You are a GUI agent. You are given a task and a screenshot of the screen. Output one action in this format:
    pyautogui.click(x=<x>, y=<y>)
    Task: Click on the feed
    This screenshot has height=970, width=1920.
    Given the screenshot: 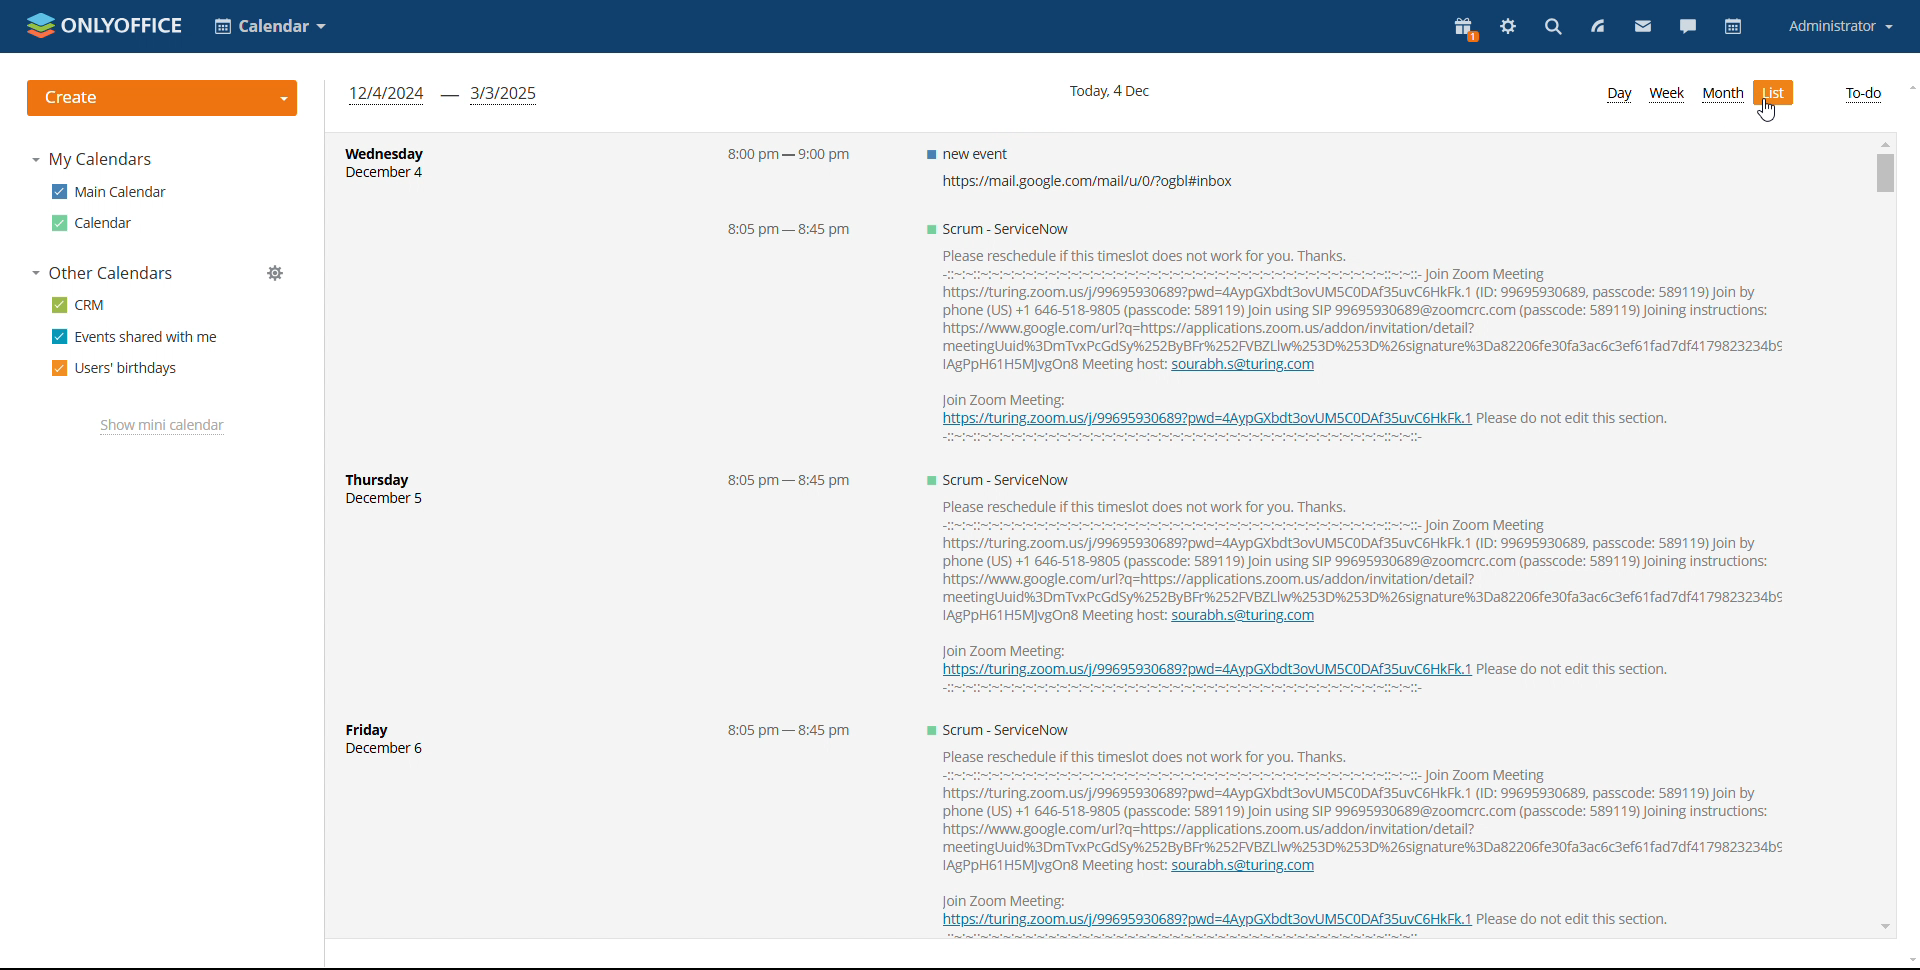 What is the action you would take?
    pyautogui.click(x=1599, y=28)
    